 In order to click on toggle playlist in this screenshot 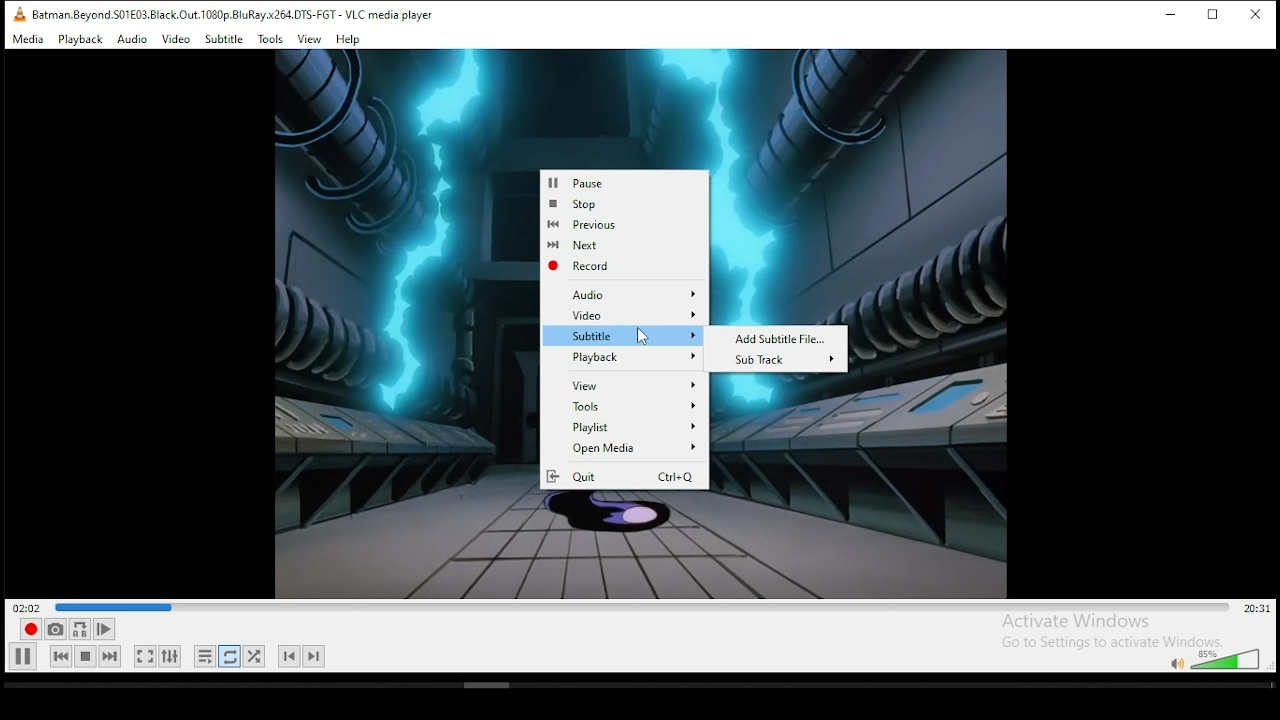, I will do `click(205, 656)`.